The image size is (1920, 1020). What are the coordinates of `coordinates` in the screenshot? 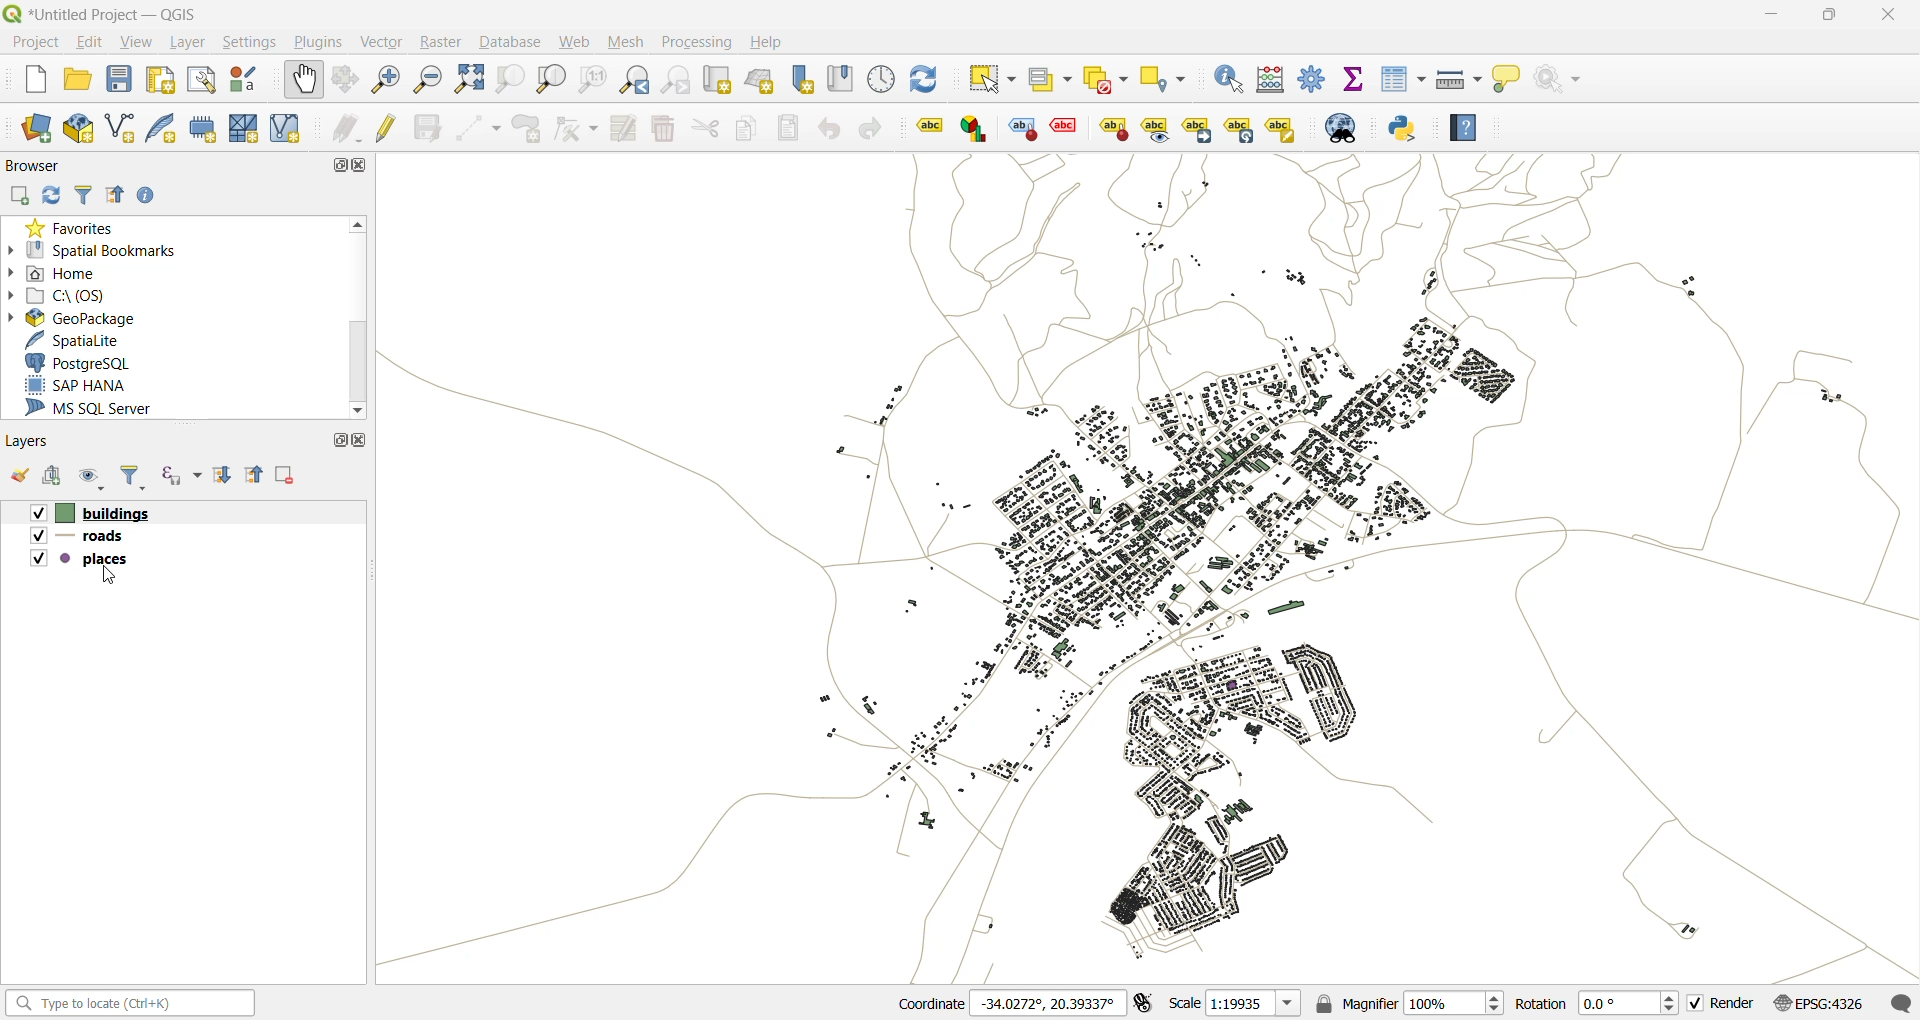 It's located at (1003, 1004).